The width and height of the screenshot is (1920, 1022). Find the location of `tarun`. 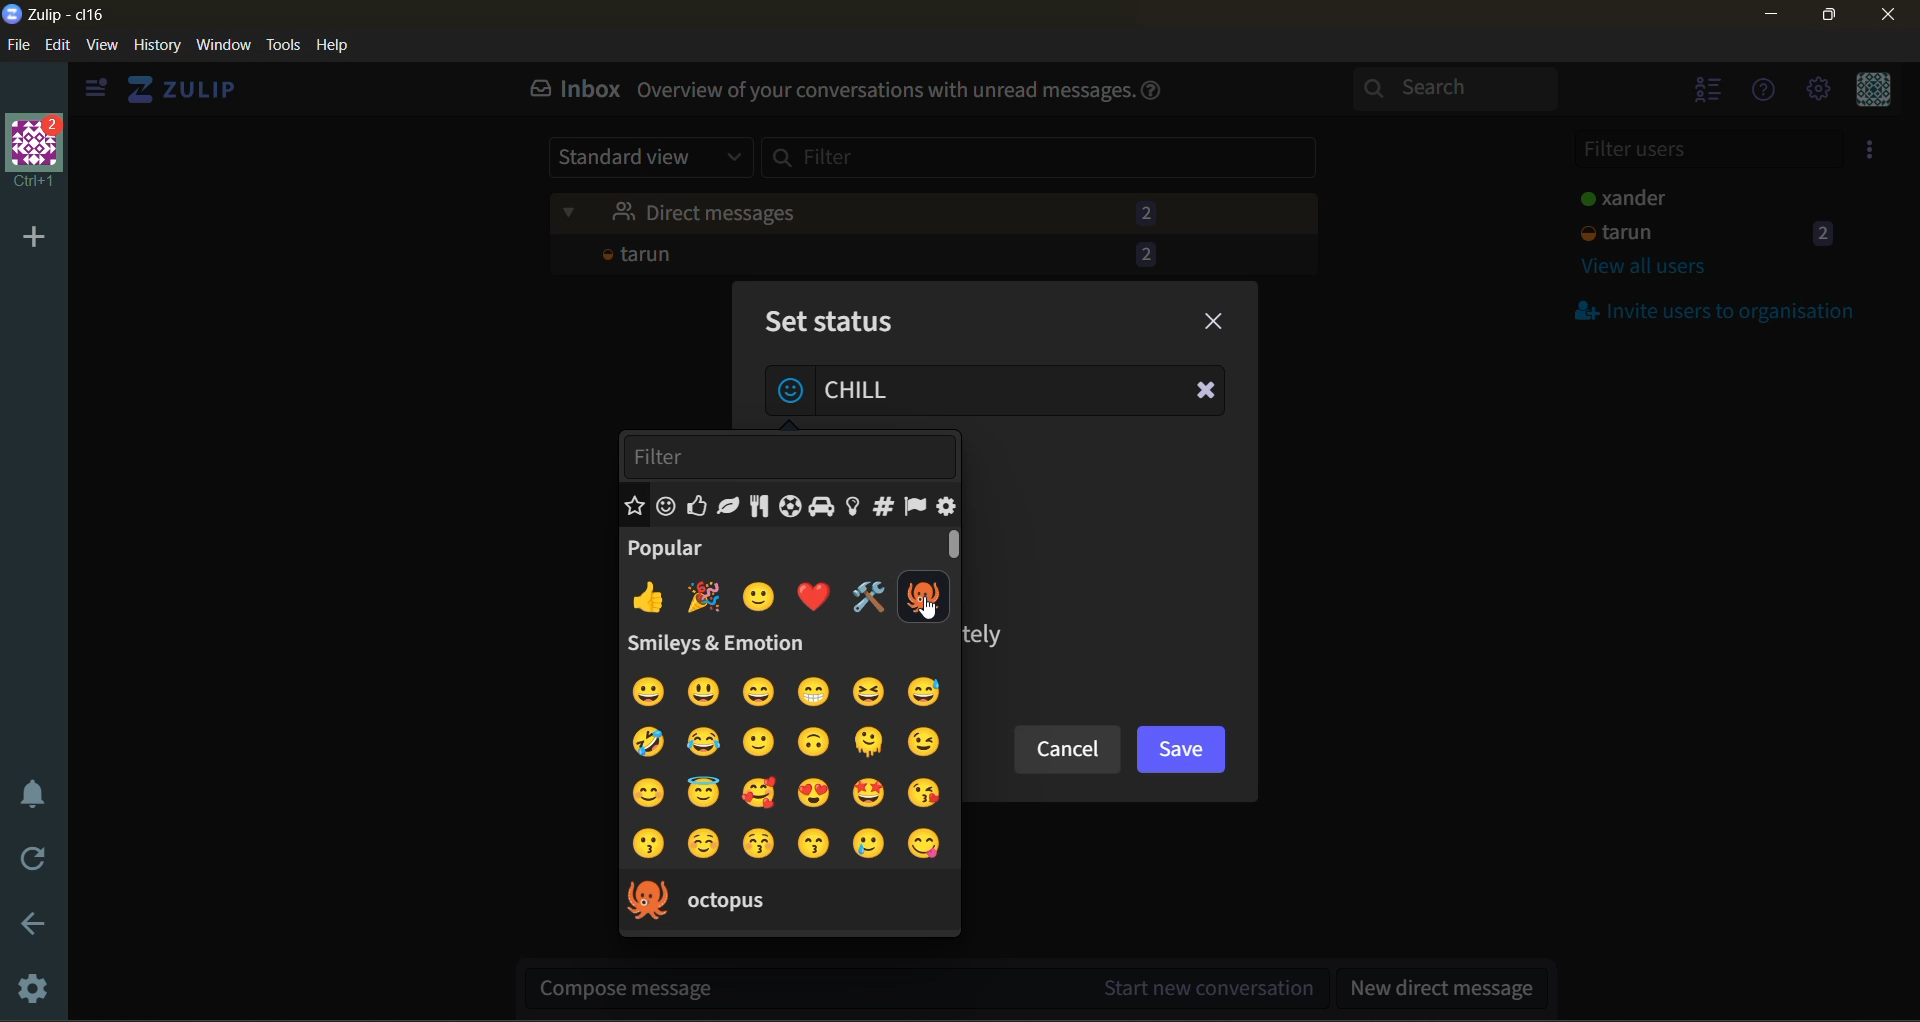

tarun is located at coordinates (922, 254).